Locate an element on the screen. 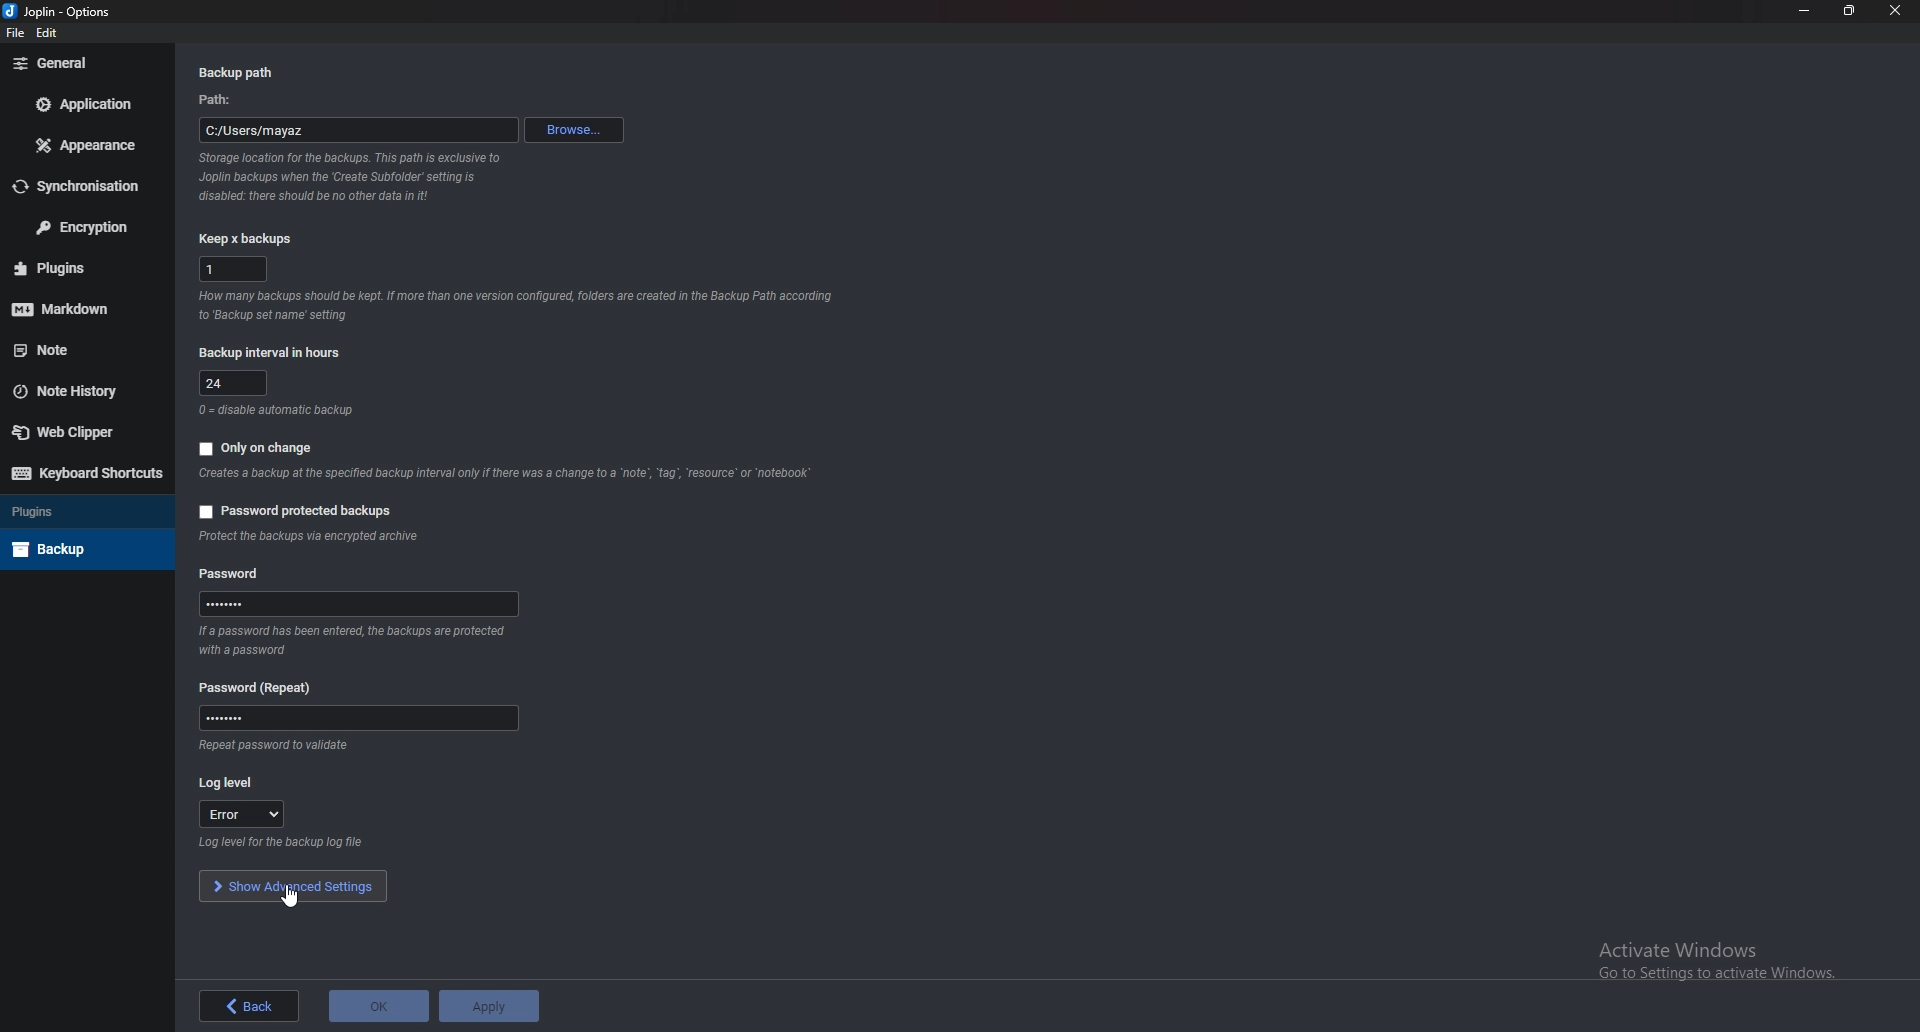 Image resolution: width=1920 pixels, height=1032 pixels. Keyboard shortcuts is located at coordinates (83, 474).